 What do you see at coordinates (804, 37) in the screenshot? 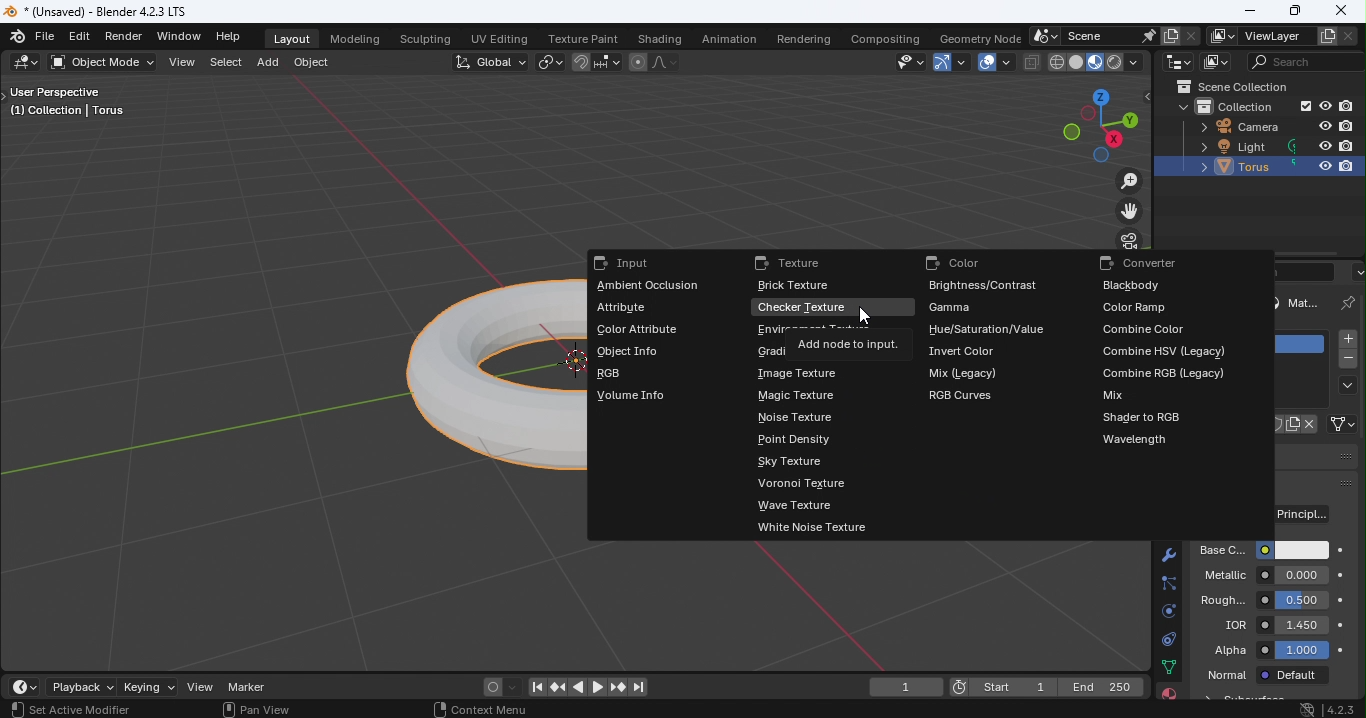
I see `Rendering` at bounding box center [804, 37].